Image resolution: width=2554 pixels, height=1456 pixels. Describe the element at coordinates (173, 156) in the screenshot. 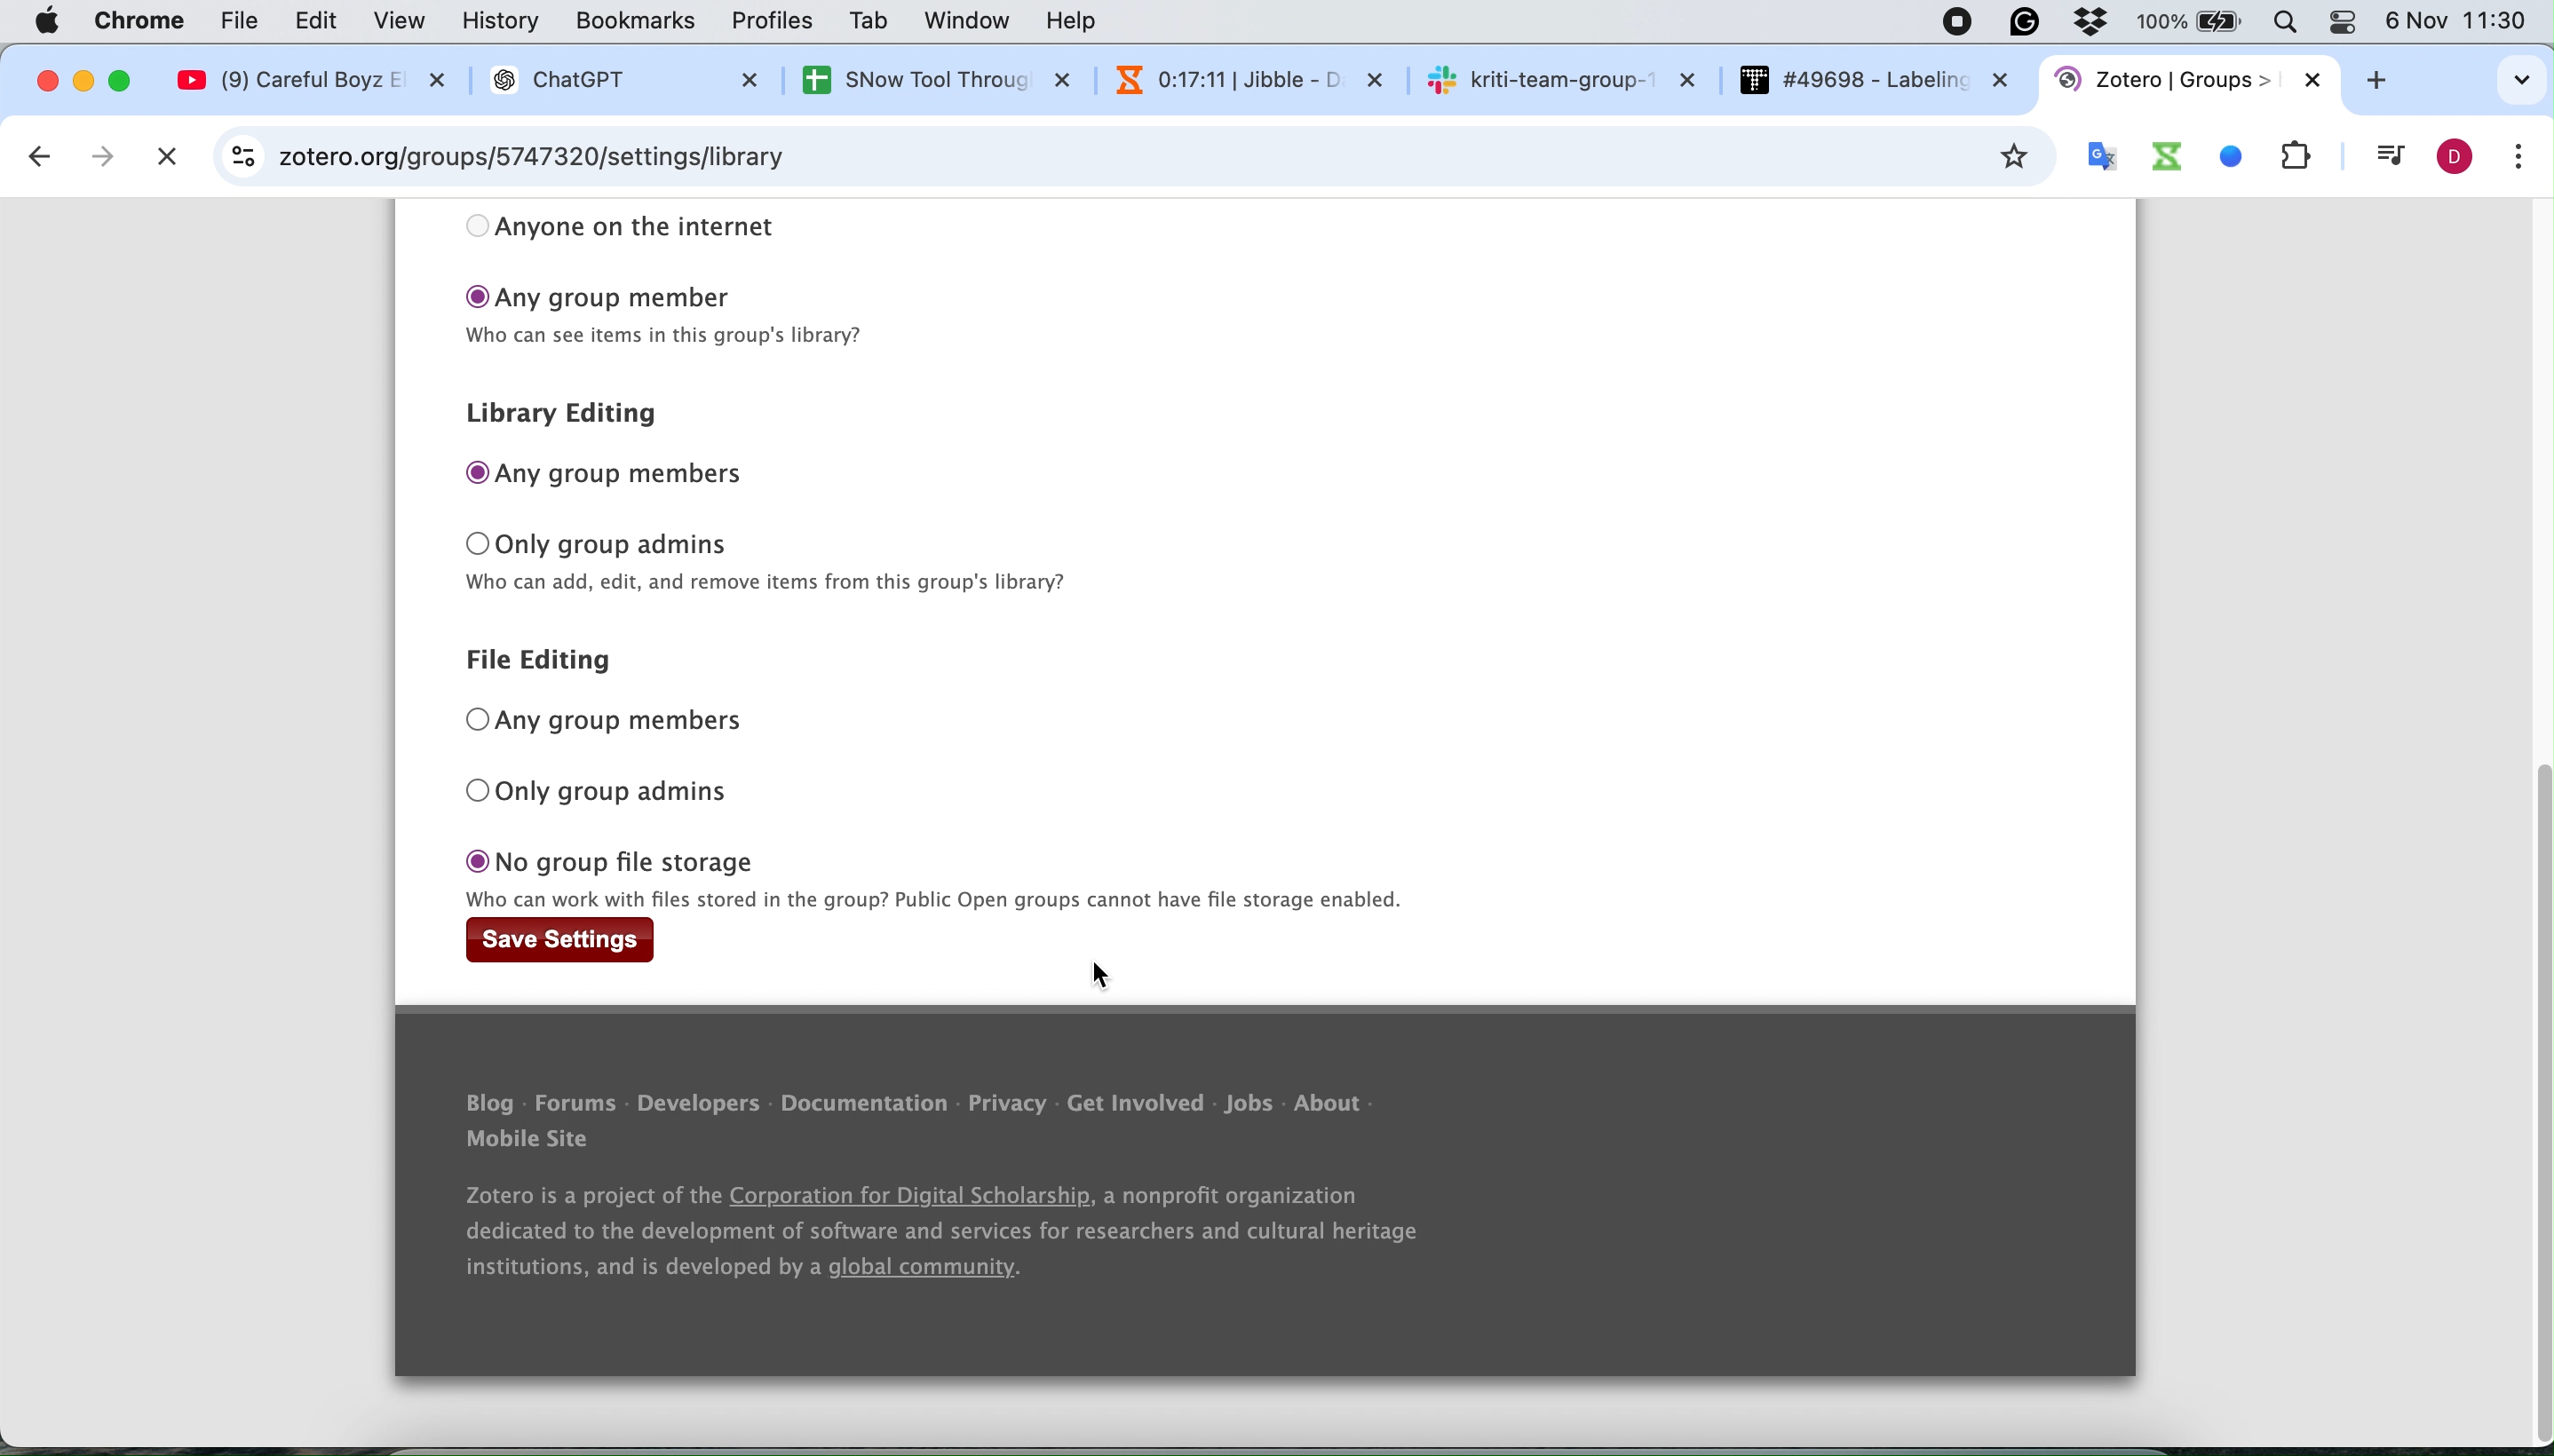

I see `cancel` at that location.